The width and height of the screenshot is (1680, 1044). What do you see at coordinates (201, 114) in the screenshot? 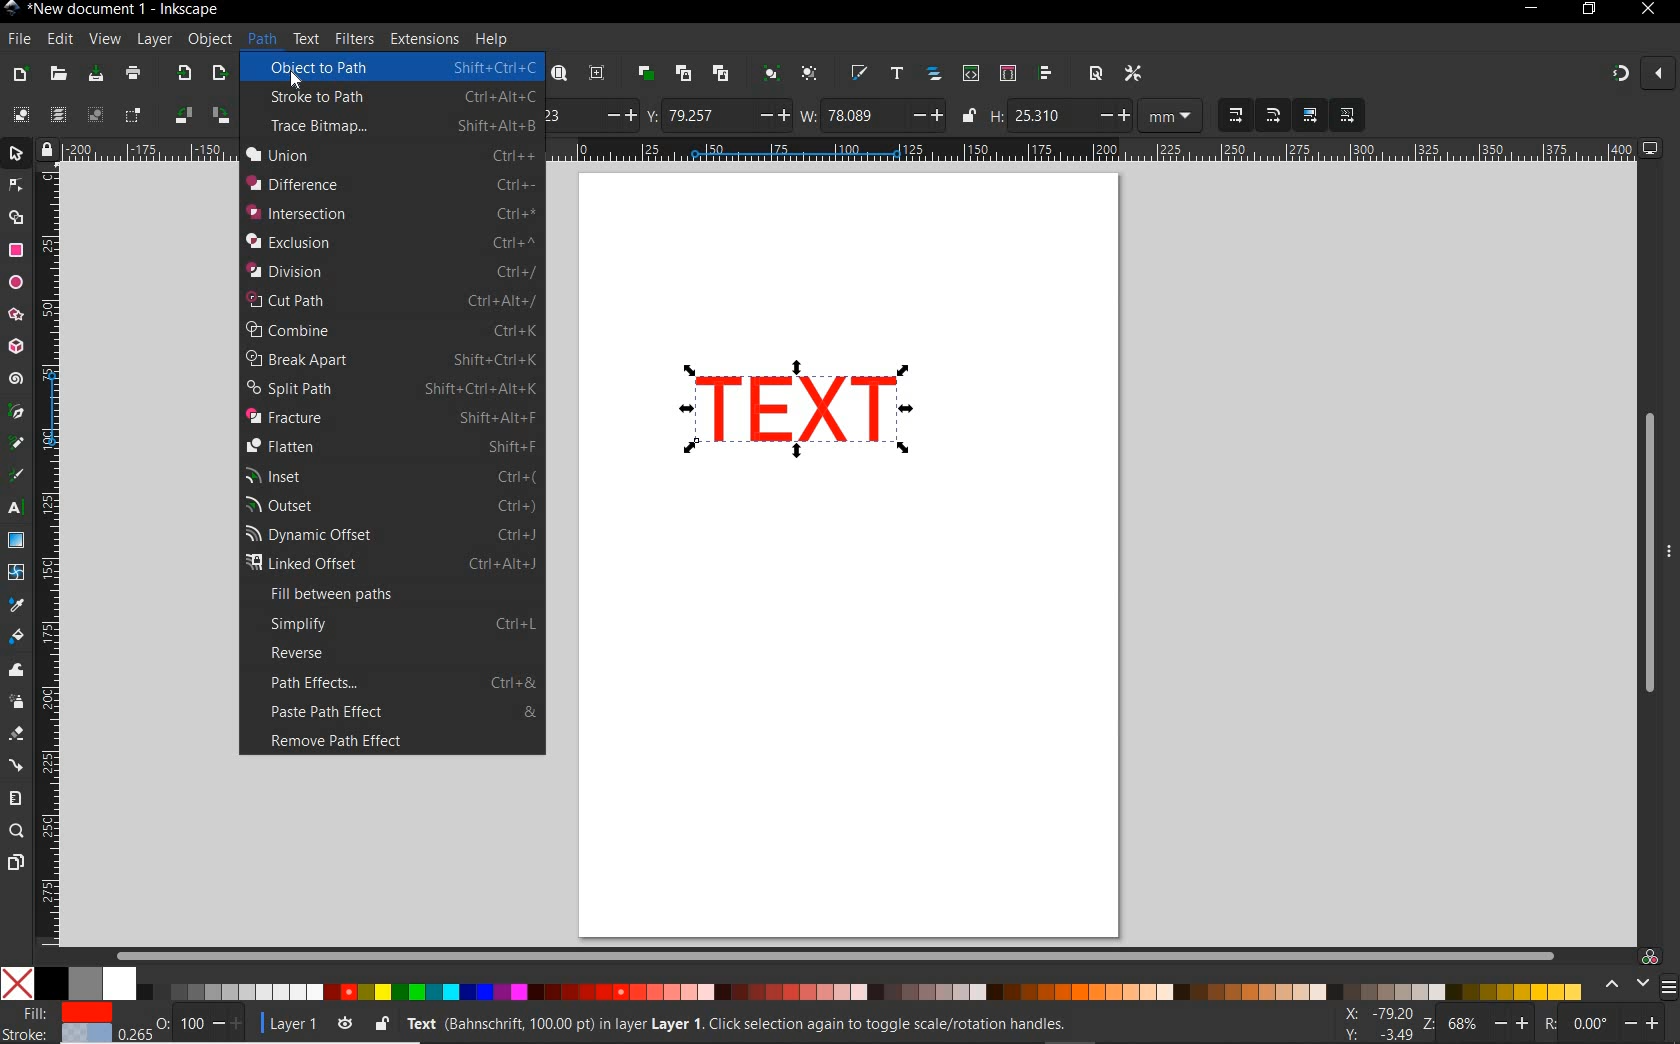
I see `OBJECT ROTATE` at bounding box center [201, 114].